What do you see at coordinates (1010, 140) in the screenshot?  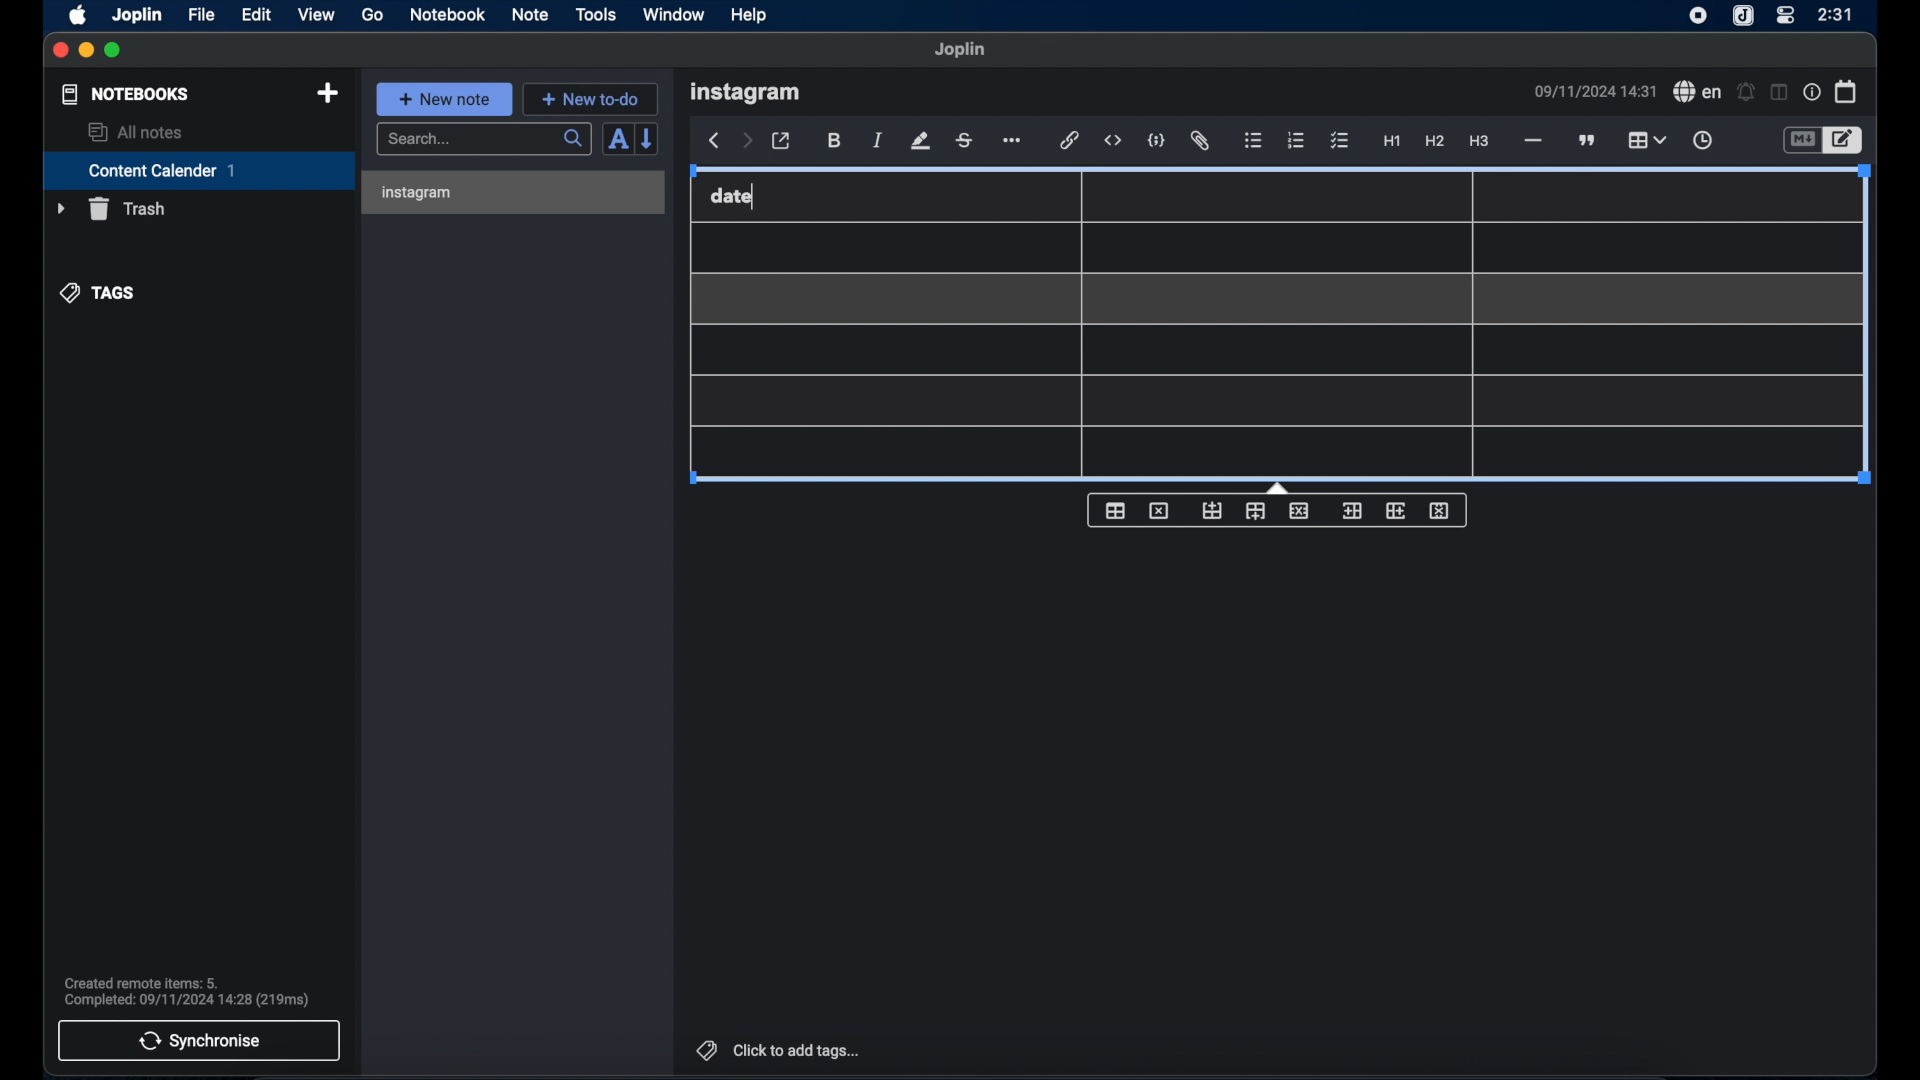 I see `more options` at bounding box center [1010, 140].